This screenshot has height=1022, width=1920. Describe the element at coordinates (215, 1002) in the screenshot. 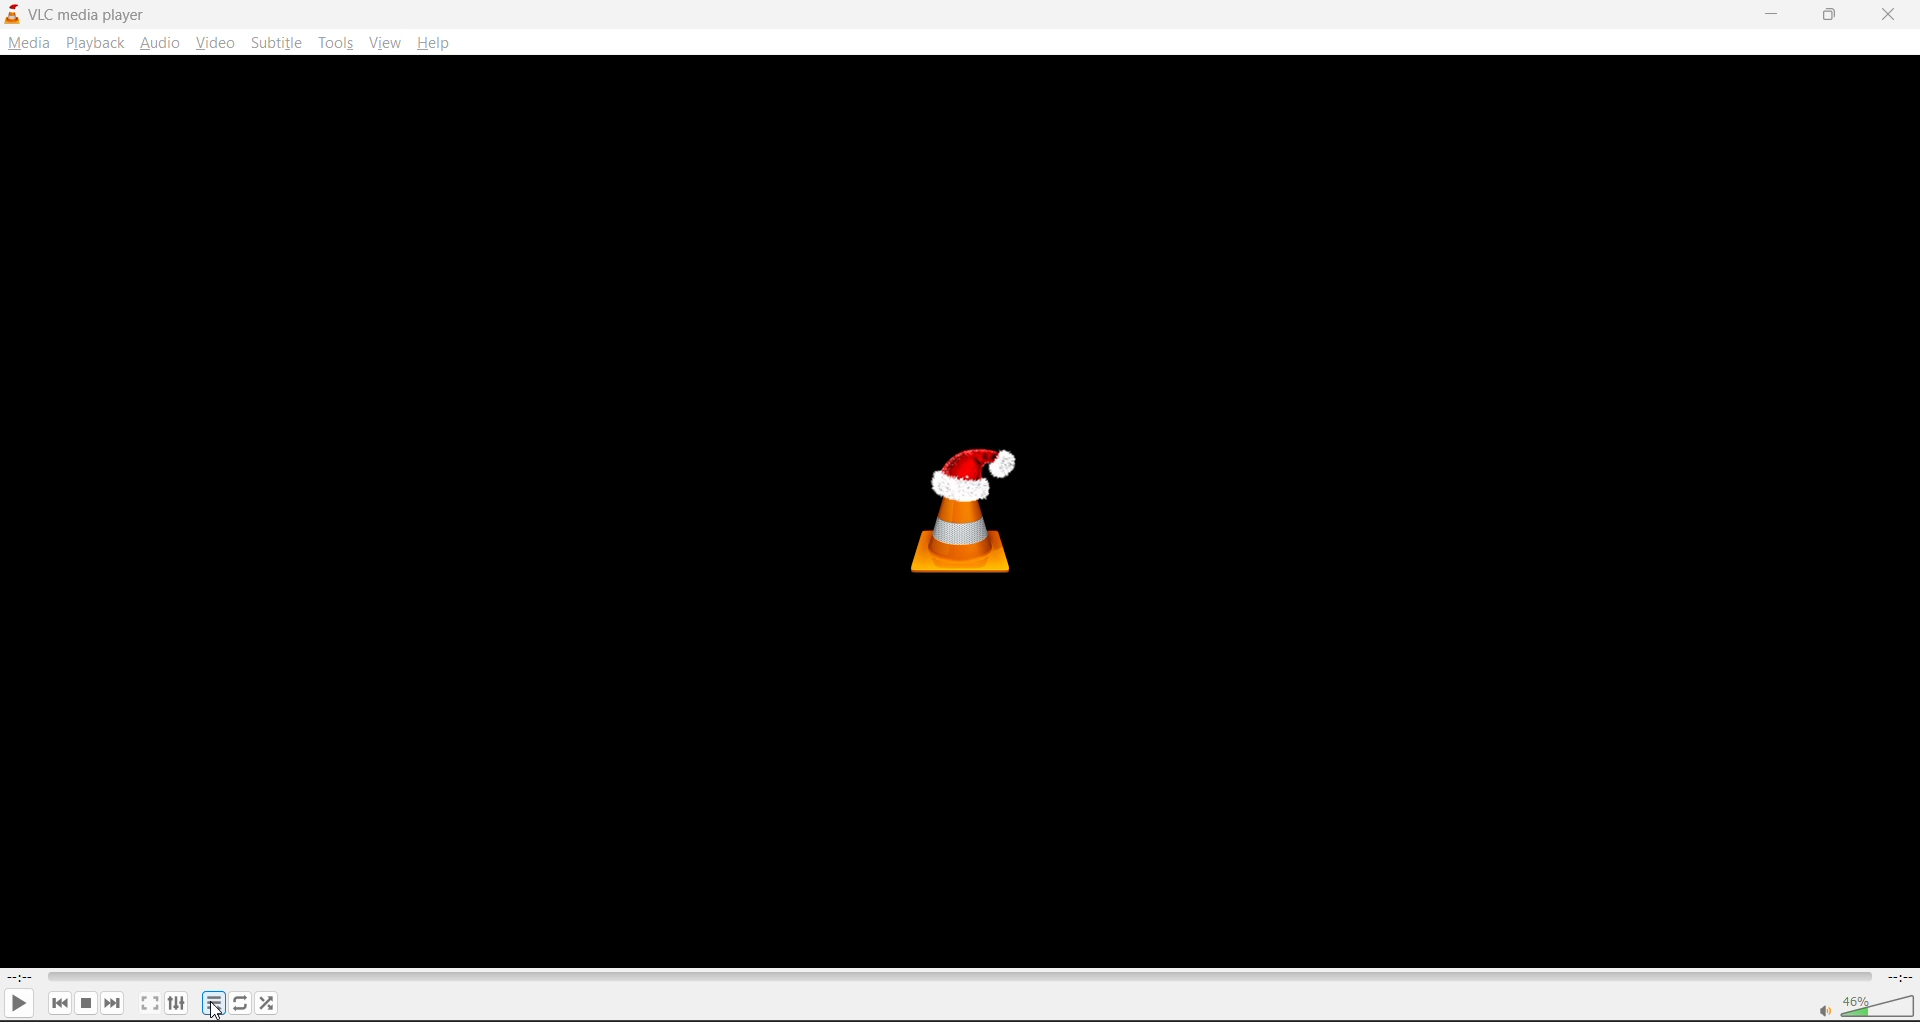

I see `playlist` at that location.